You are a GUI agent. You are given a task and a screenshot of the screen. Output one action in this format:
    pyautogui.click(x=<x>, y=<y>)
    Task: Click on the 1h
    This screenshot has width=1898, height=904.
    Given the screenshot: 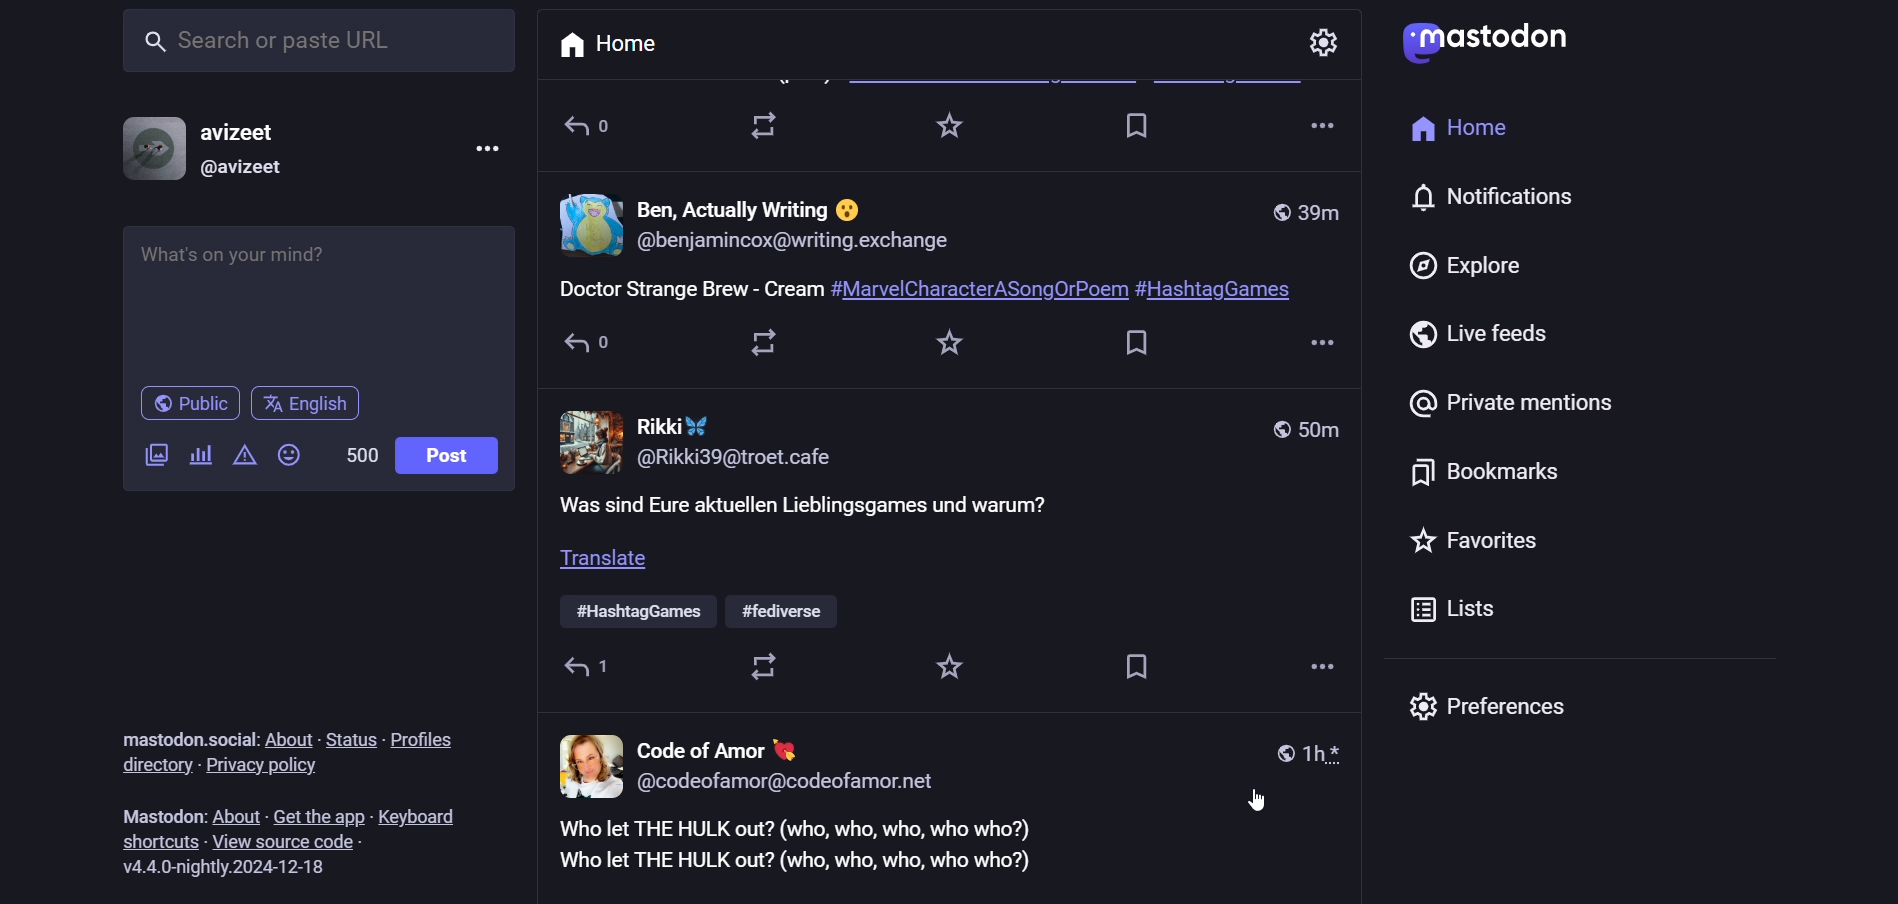 What is the action you would take?
    pyautogui.click(x=1308, y=757)
    